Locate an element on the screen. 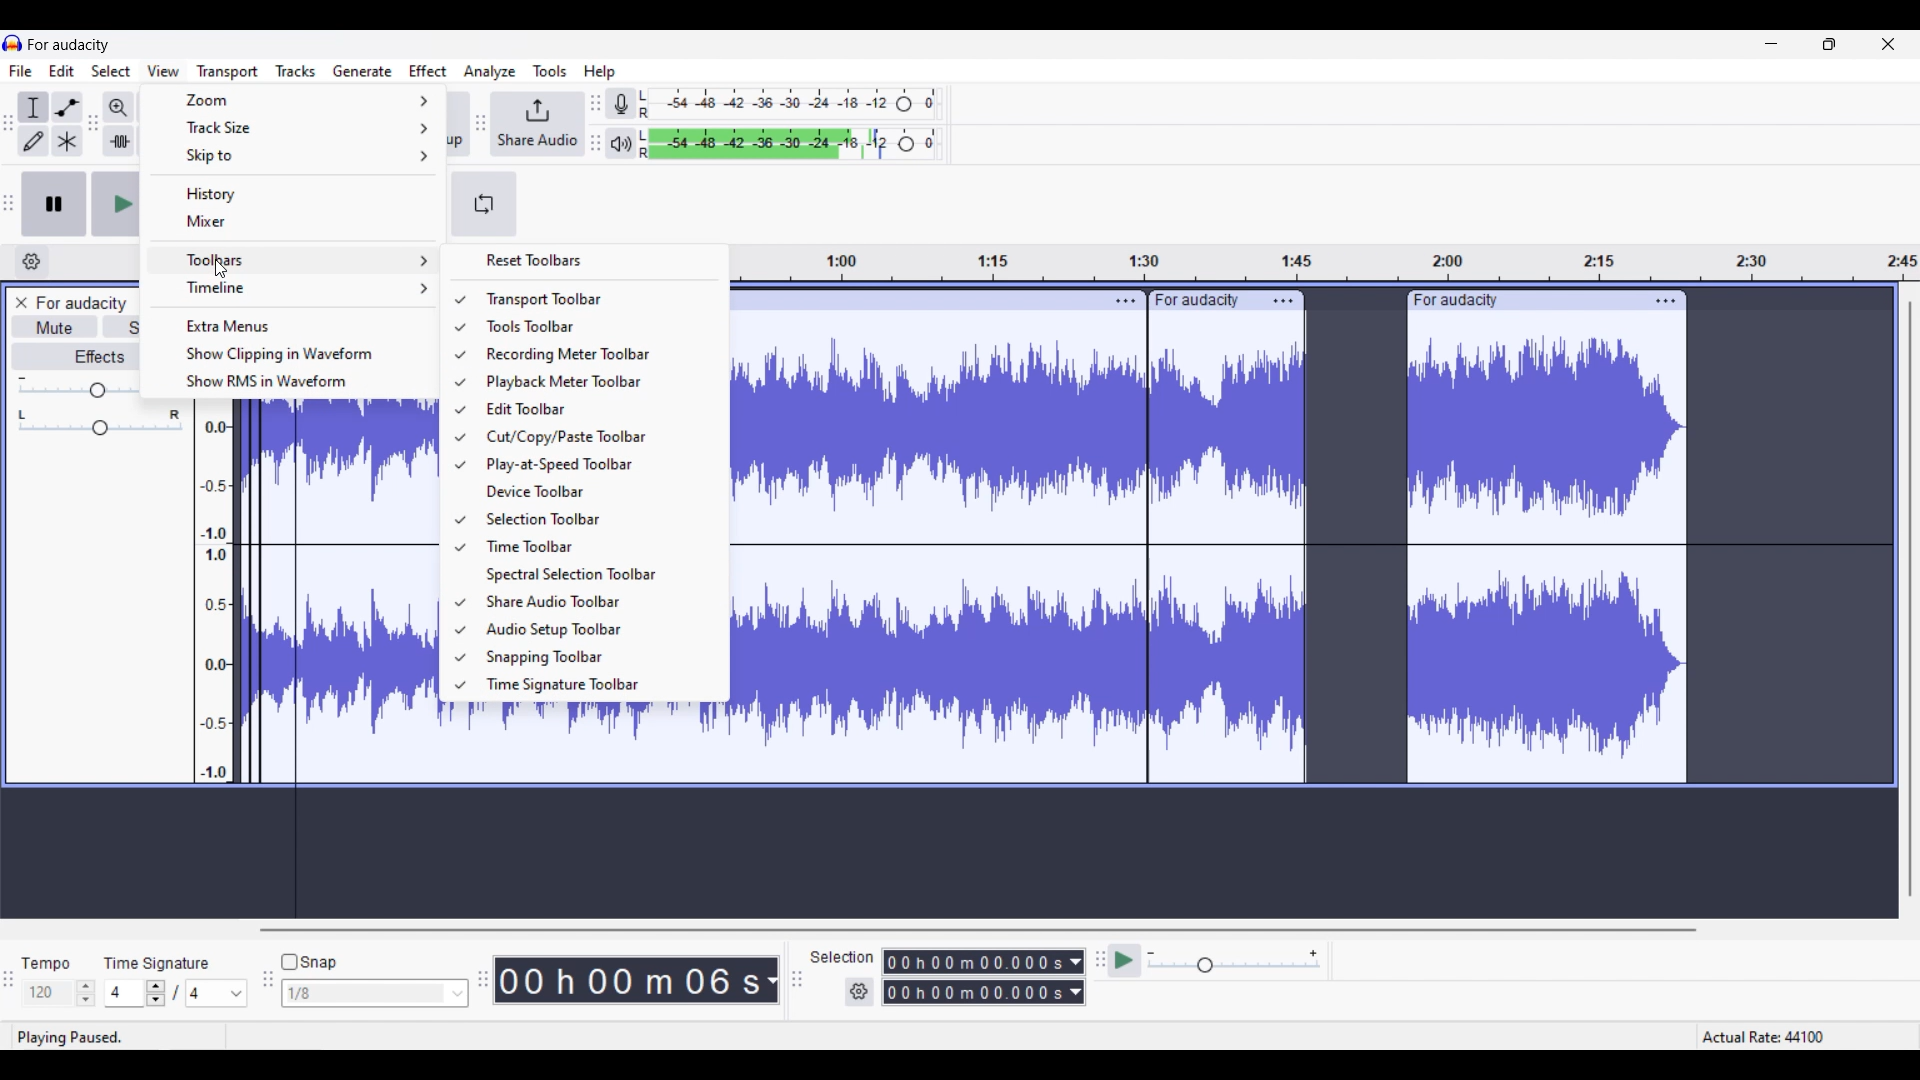 The width and height of the screenshot is (1920, 1080). Playback meter is located at coordinates (621, 143).